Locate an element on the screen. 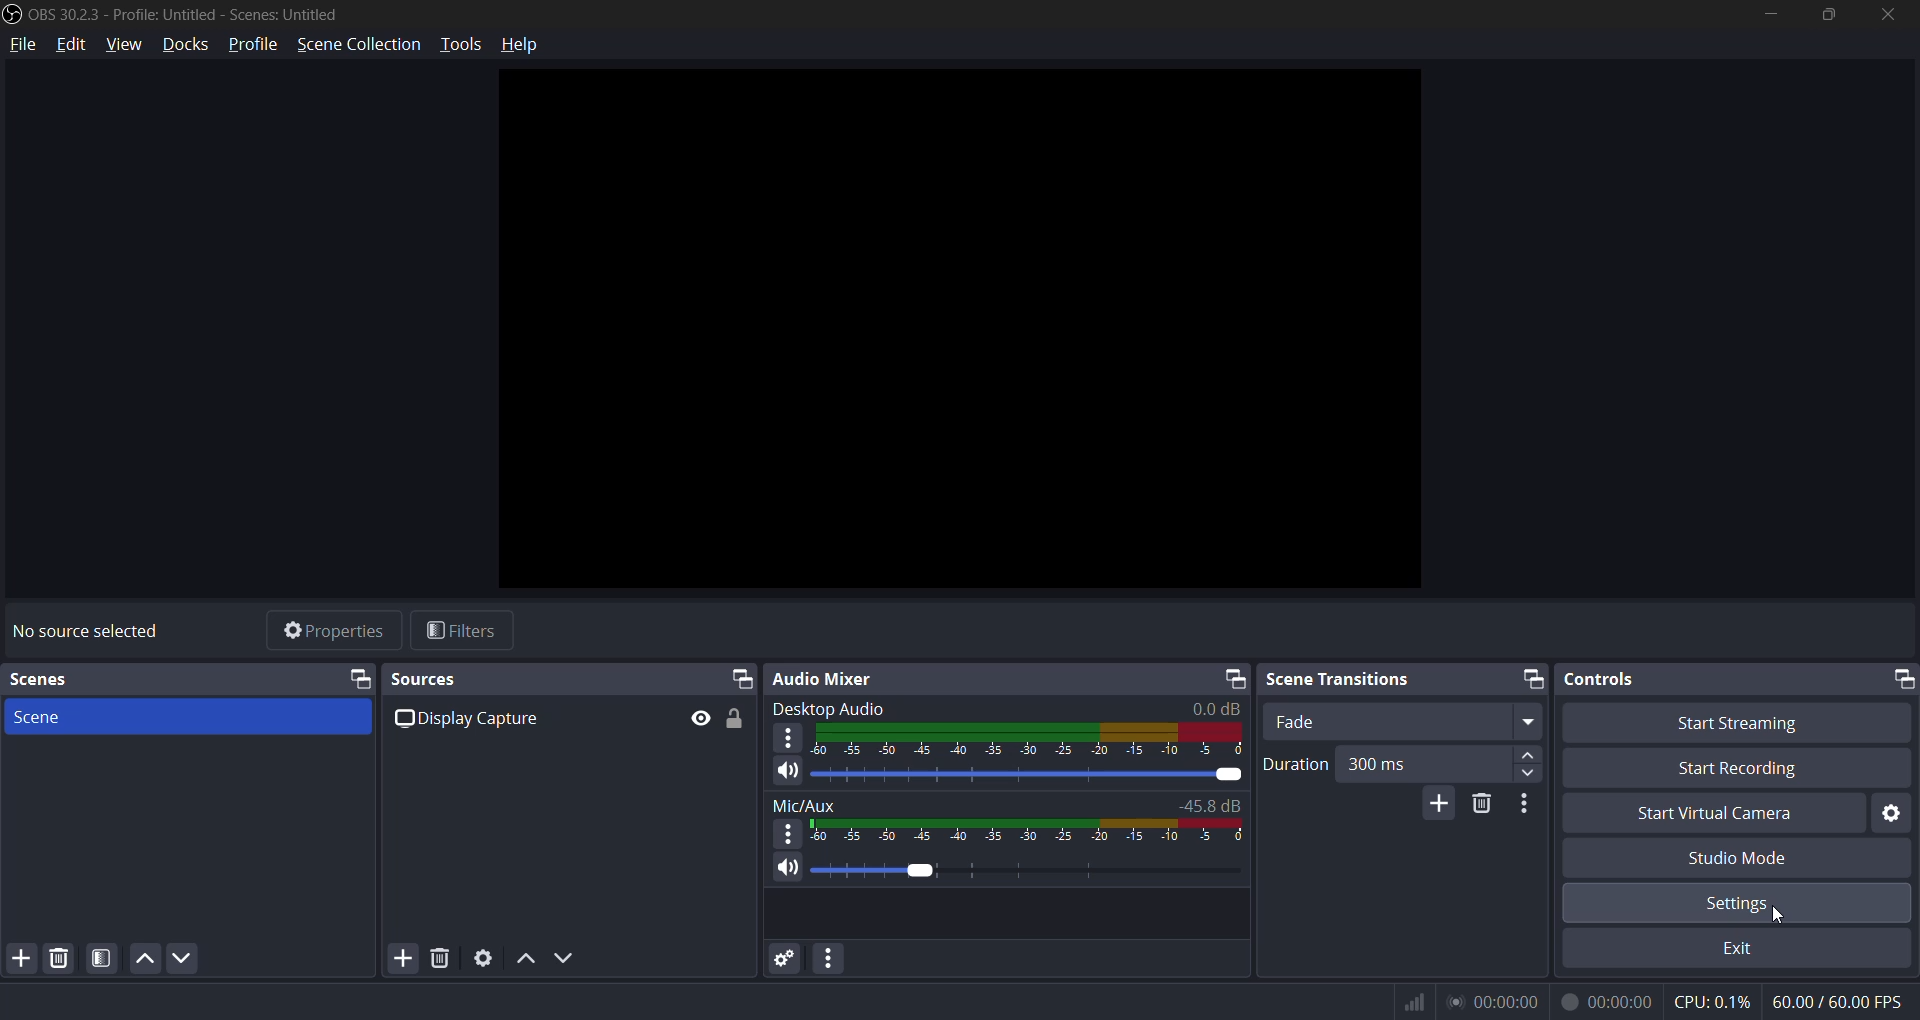 The width and height of the screenshot is (1920, 1020). mute is located at coordinates (790, 869).